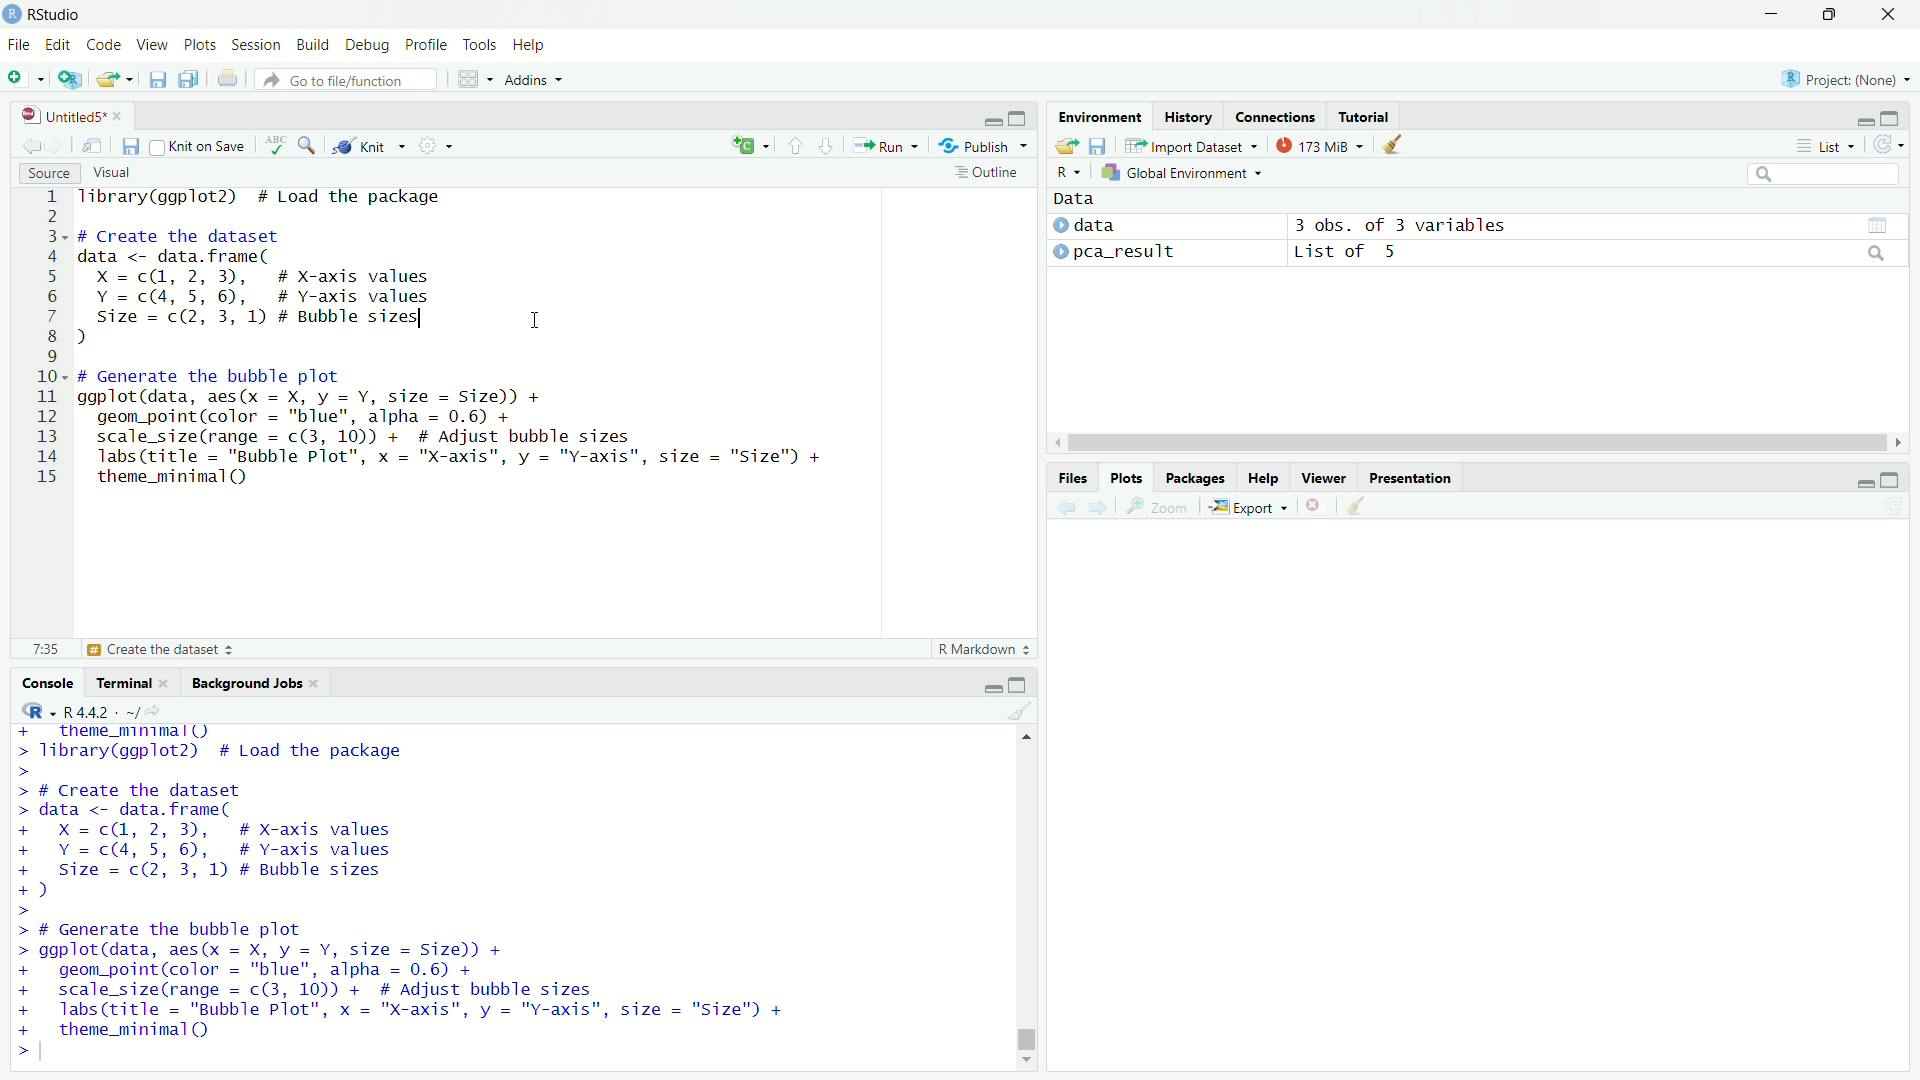 Image resolution: width=1920 pixels, height=1080 pixels. Describe the element at coordinates (985, 649) in the screenshot. I see `R markdown` at that location.